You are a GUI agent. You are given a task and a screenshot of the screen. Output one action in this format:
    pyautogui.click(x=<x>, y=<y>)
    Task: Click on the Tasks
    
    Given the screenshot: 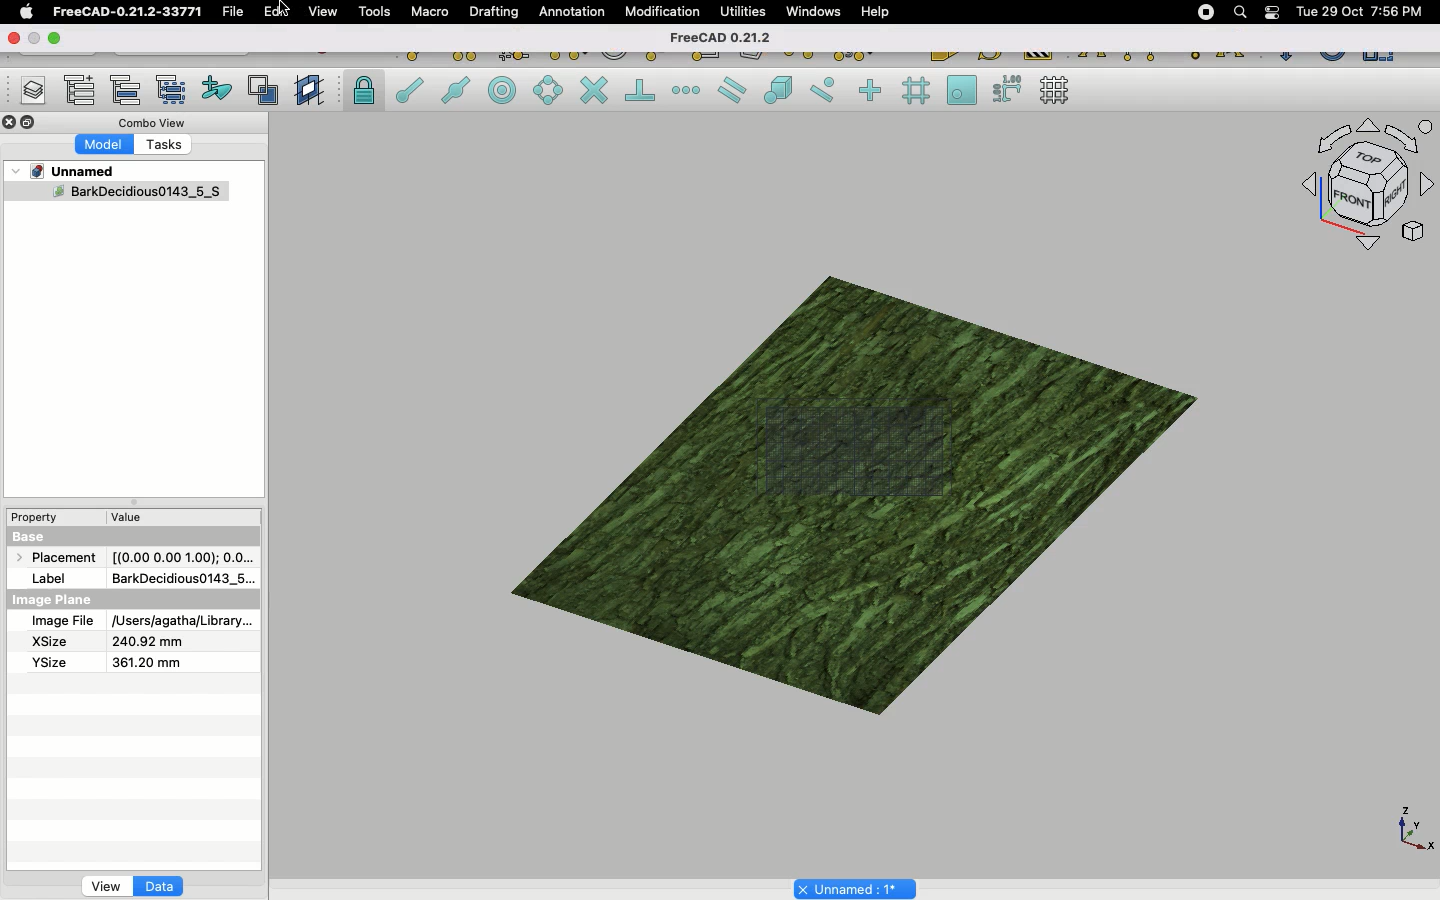 What is the action you would take?
    pyautogui.click(x=168, y=146)
    